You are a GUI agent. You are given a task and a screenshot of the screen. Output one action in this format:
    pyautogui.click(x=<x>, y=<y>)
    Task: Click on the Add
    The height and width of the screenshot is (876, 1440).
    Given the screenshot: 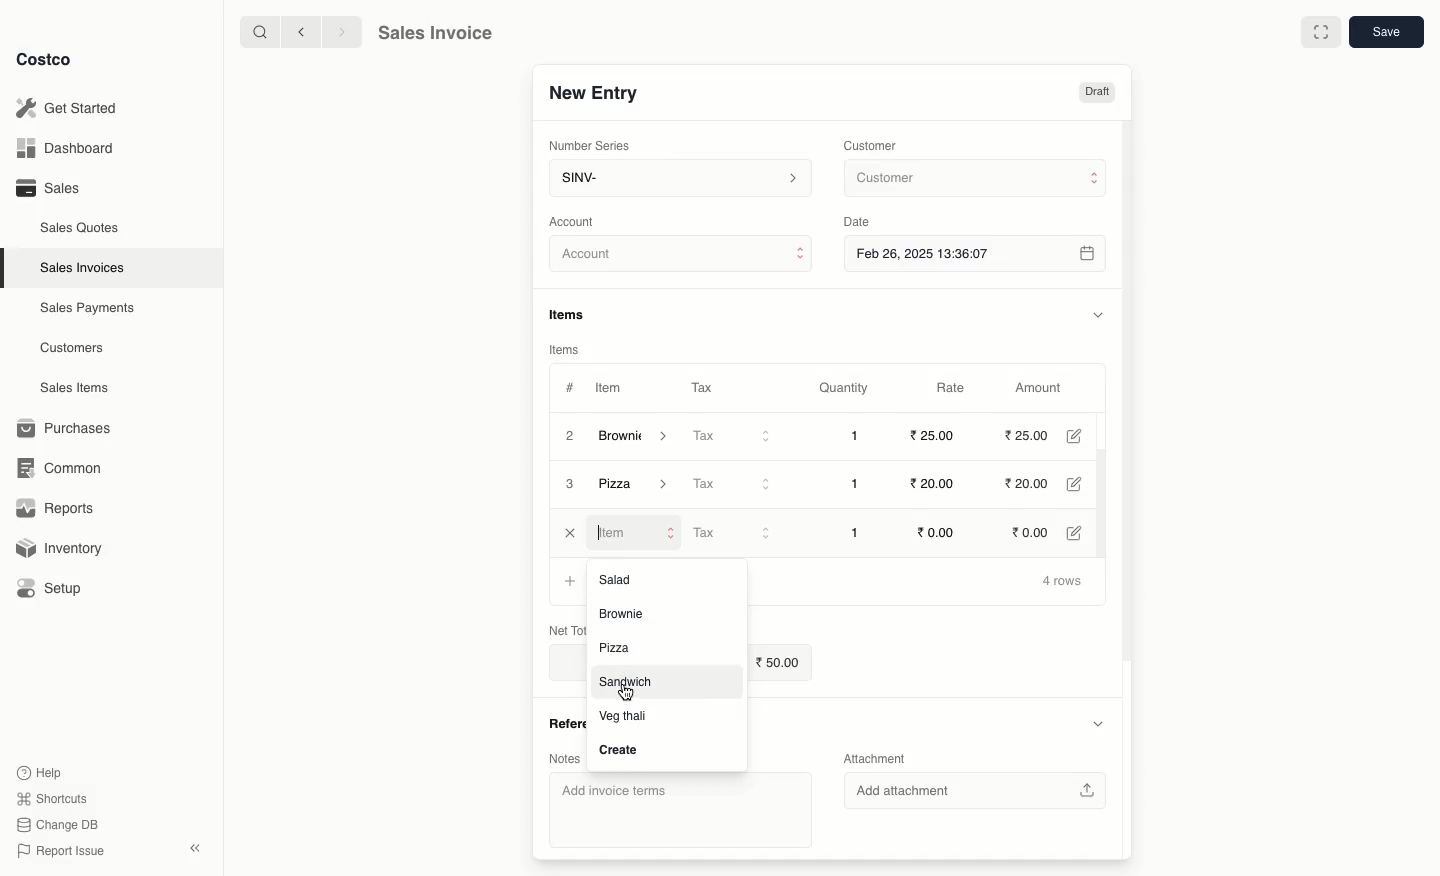 What is the action you would take?
    pyautogui.click(x=570, y=579)
    